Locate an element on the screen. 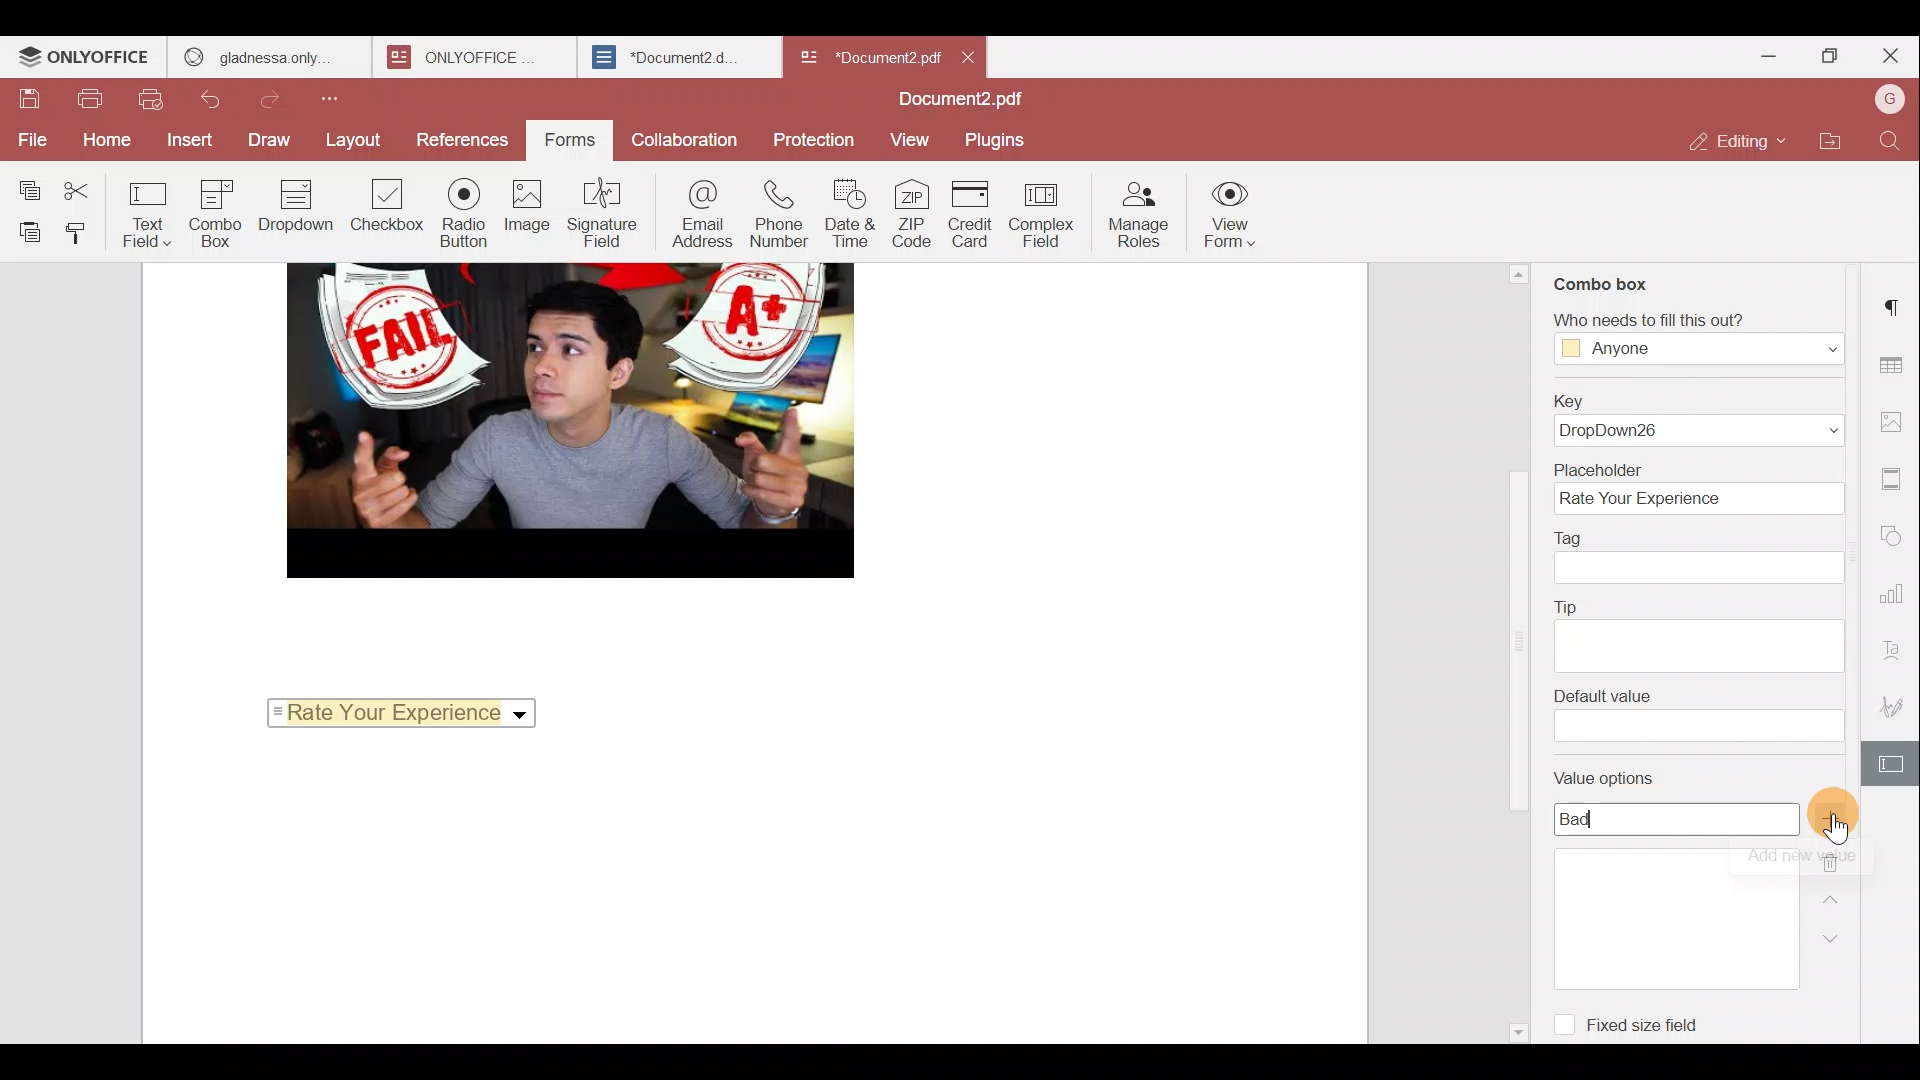 This screenshot has height=1080, width=1920. Tag is located at coordinates (1702, 557).